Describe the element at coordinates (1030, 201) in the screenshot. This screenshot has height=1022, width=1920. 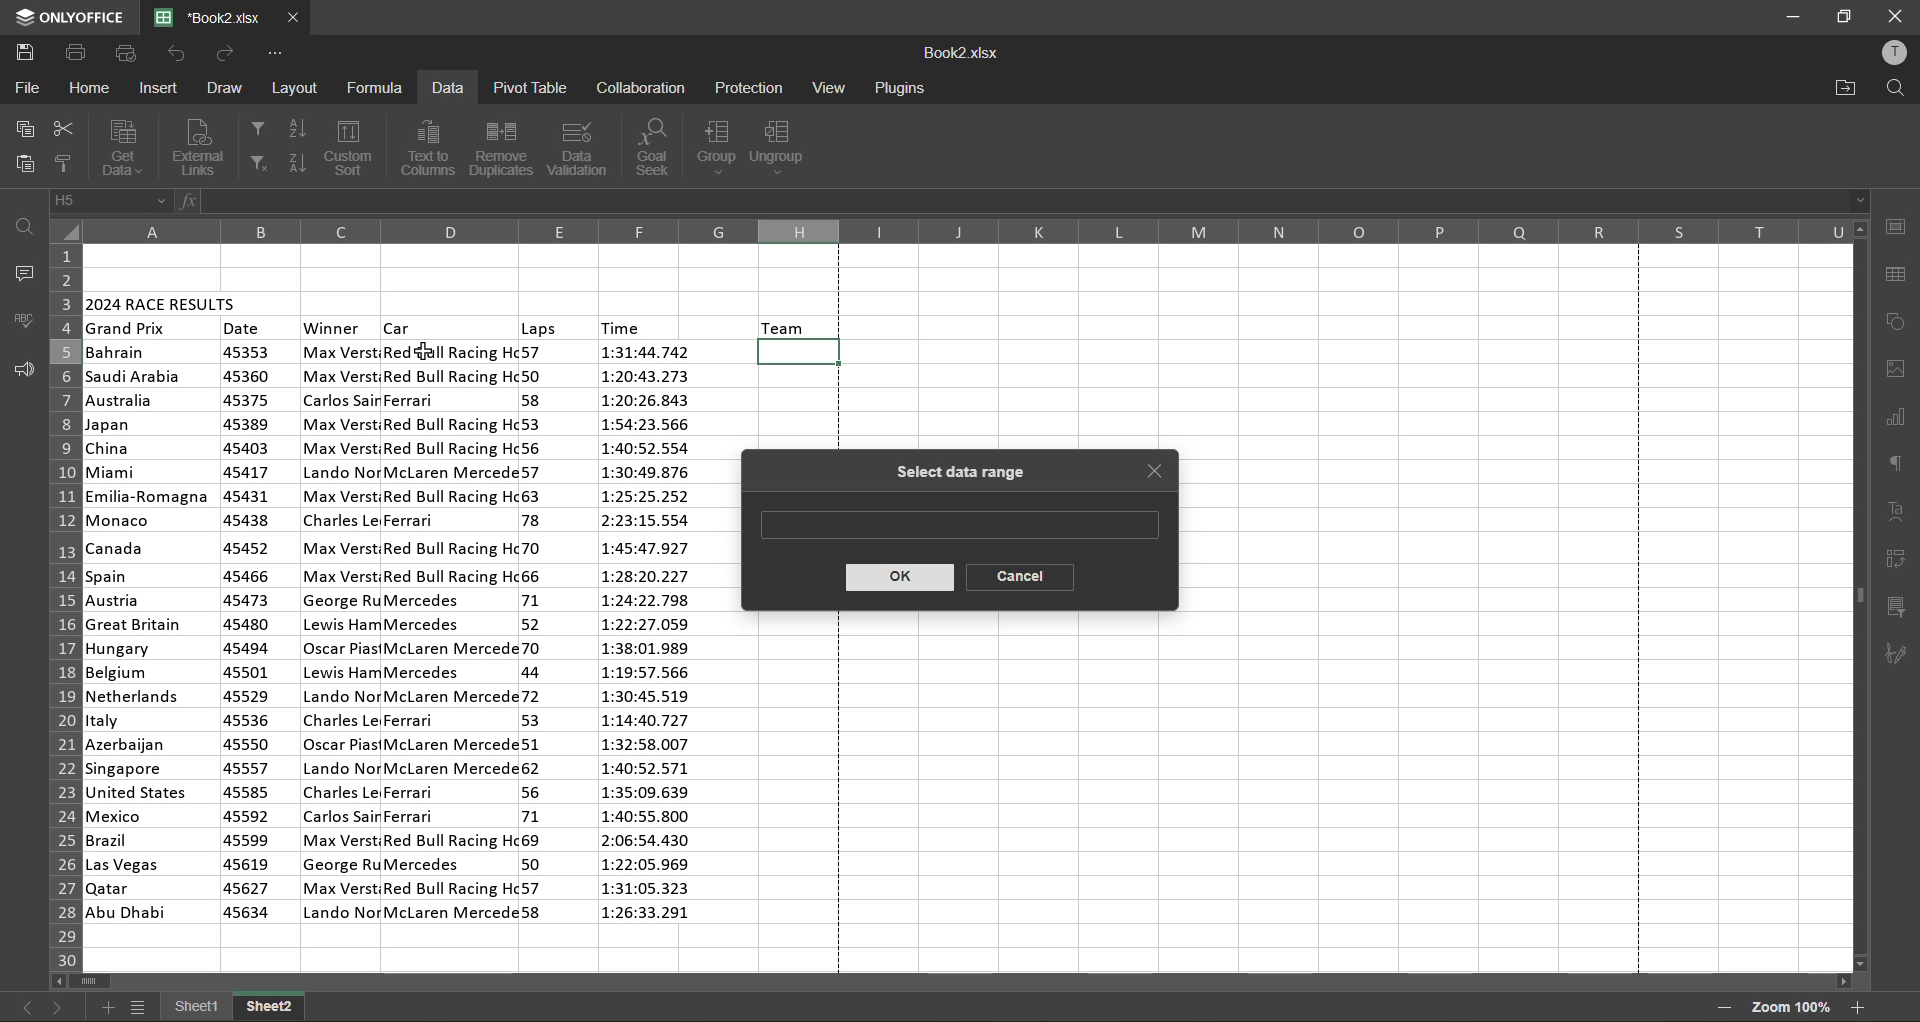
I see `formula bar` at that location.